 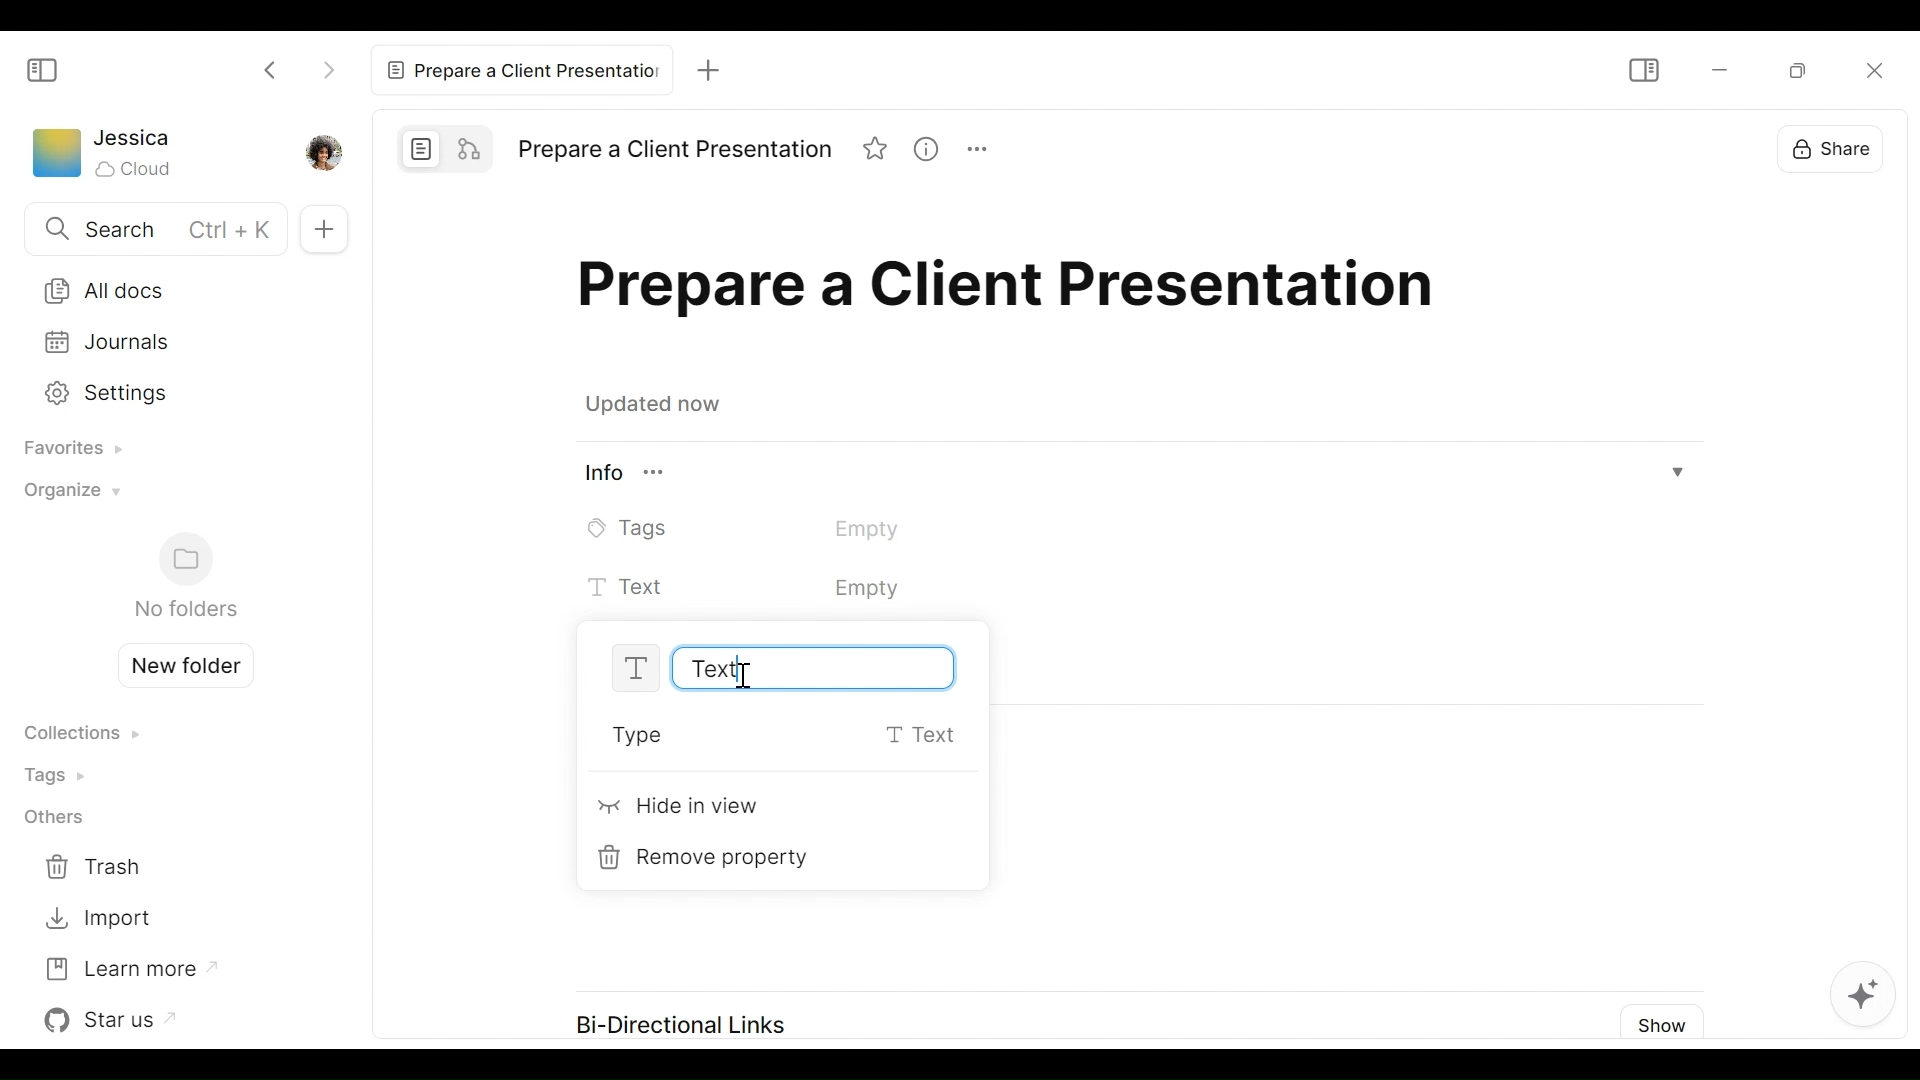 I want to click on New Tab, so click(x=713, y=72).